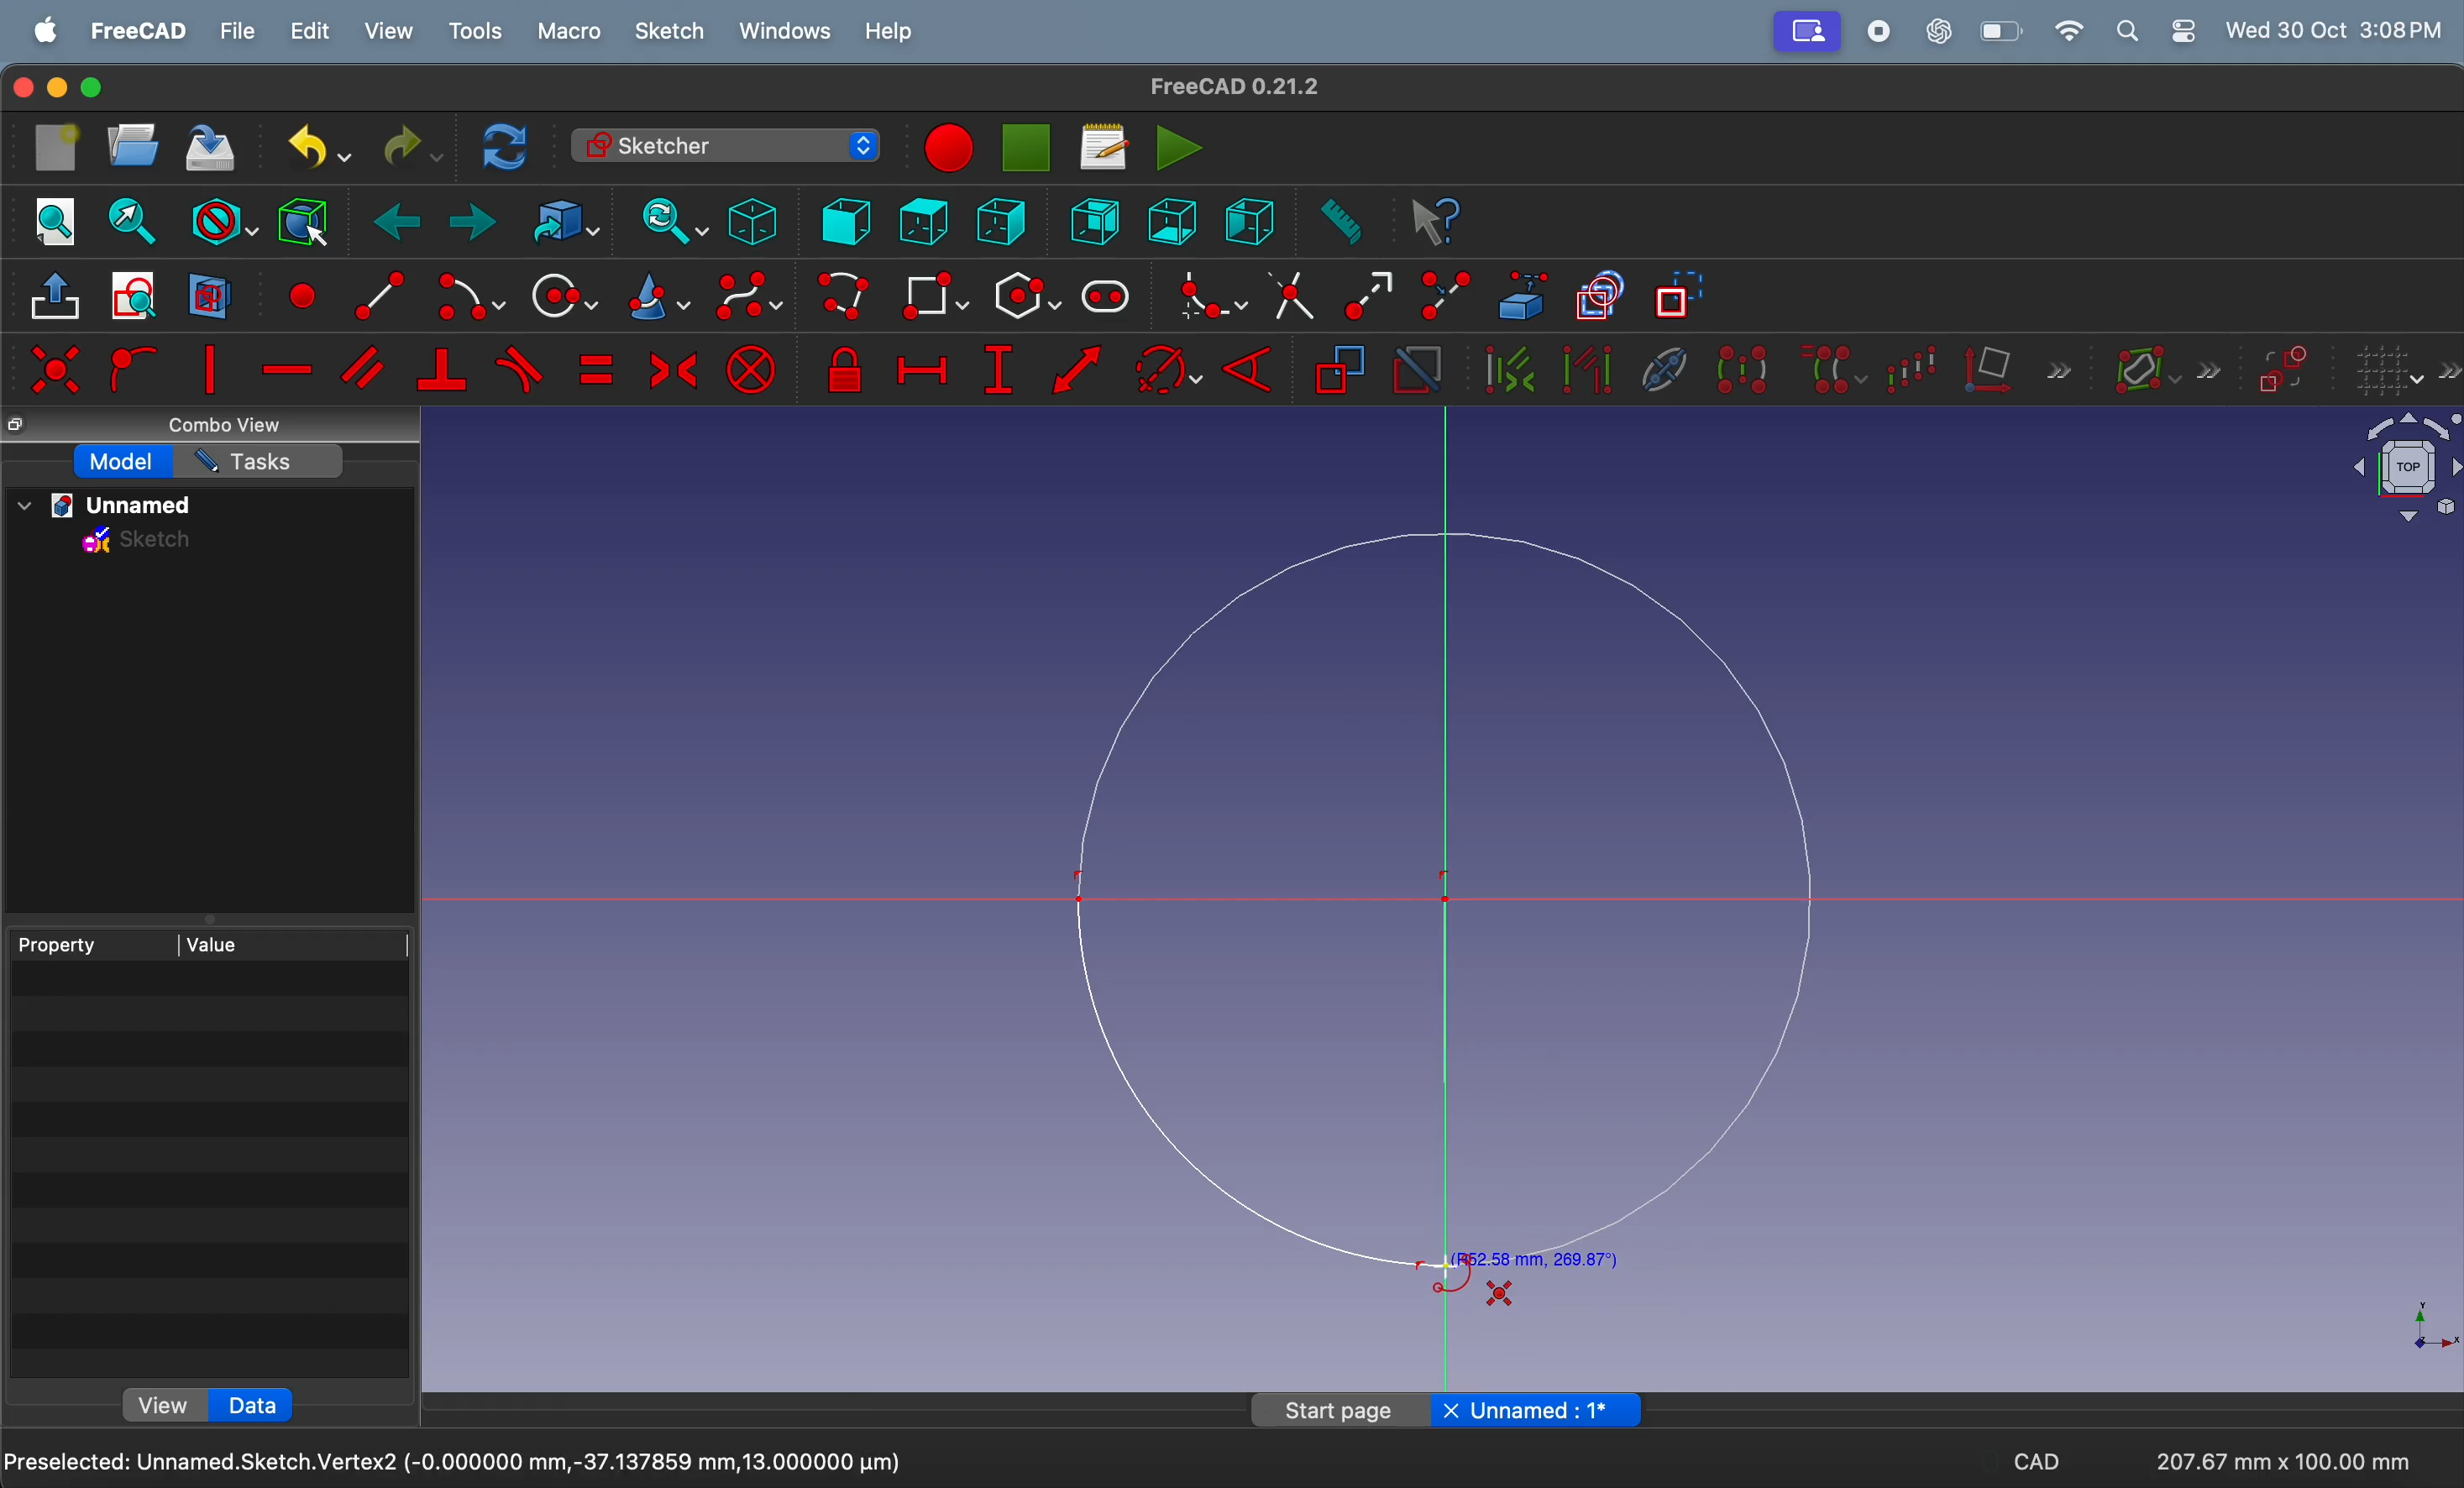 The height and width of the screenshot is (1488, 2464). What do you see at coordinates (19, 89) in the screenshot?
I see `close` at bounding box center [19, 89].